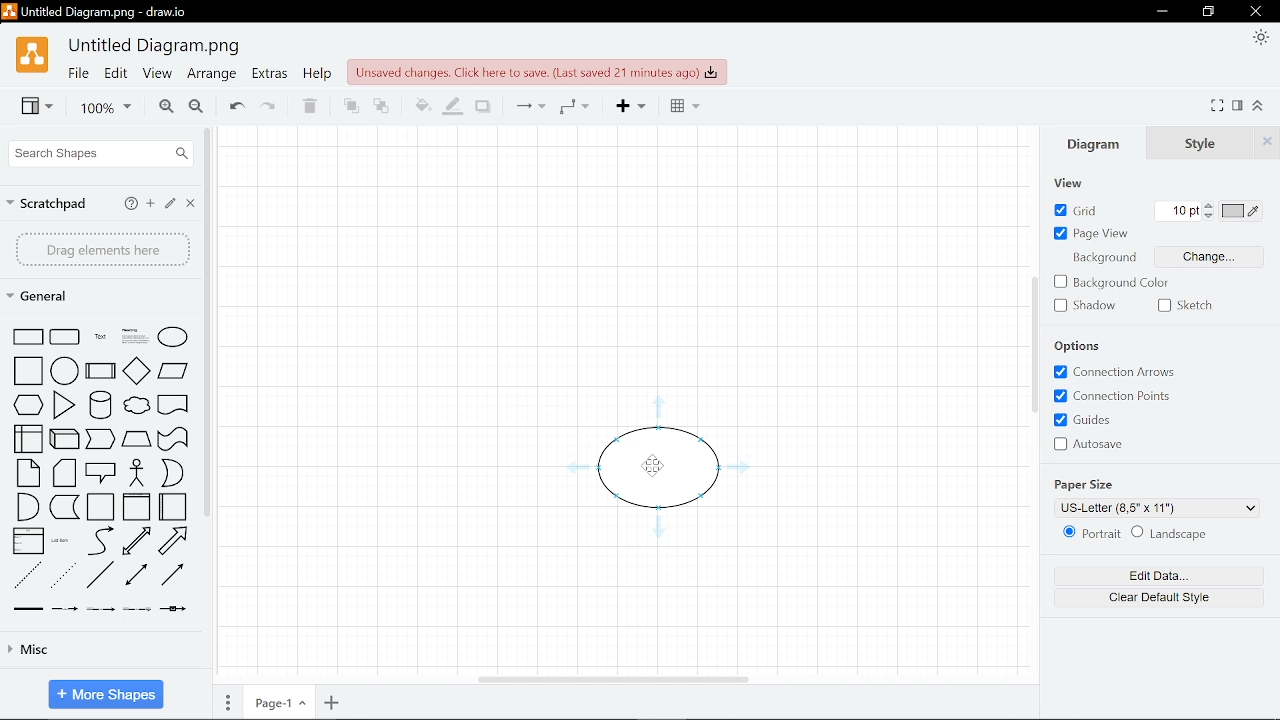  Describe the element at coordinates (32, 56) in the screenshot. I see `Draw.io logo` at that location.